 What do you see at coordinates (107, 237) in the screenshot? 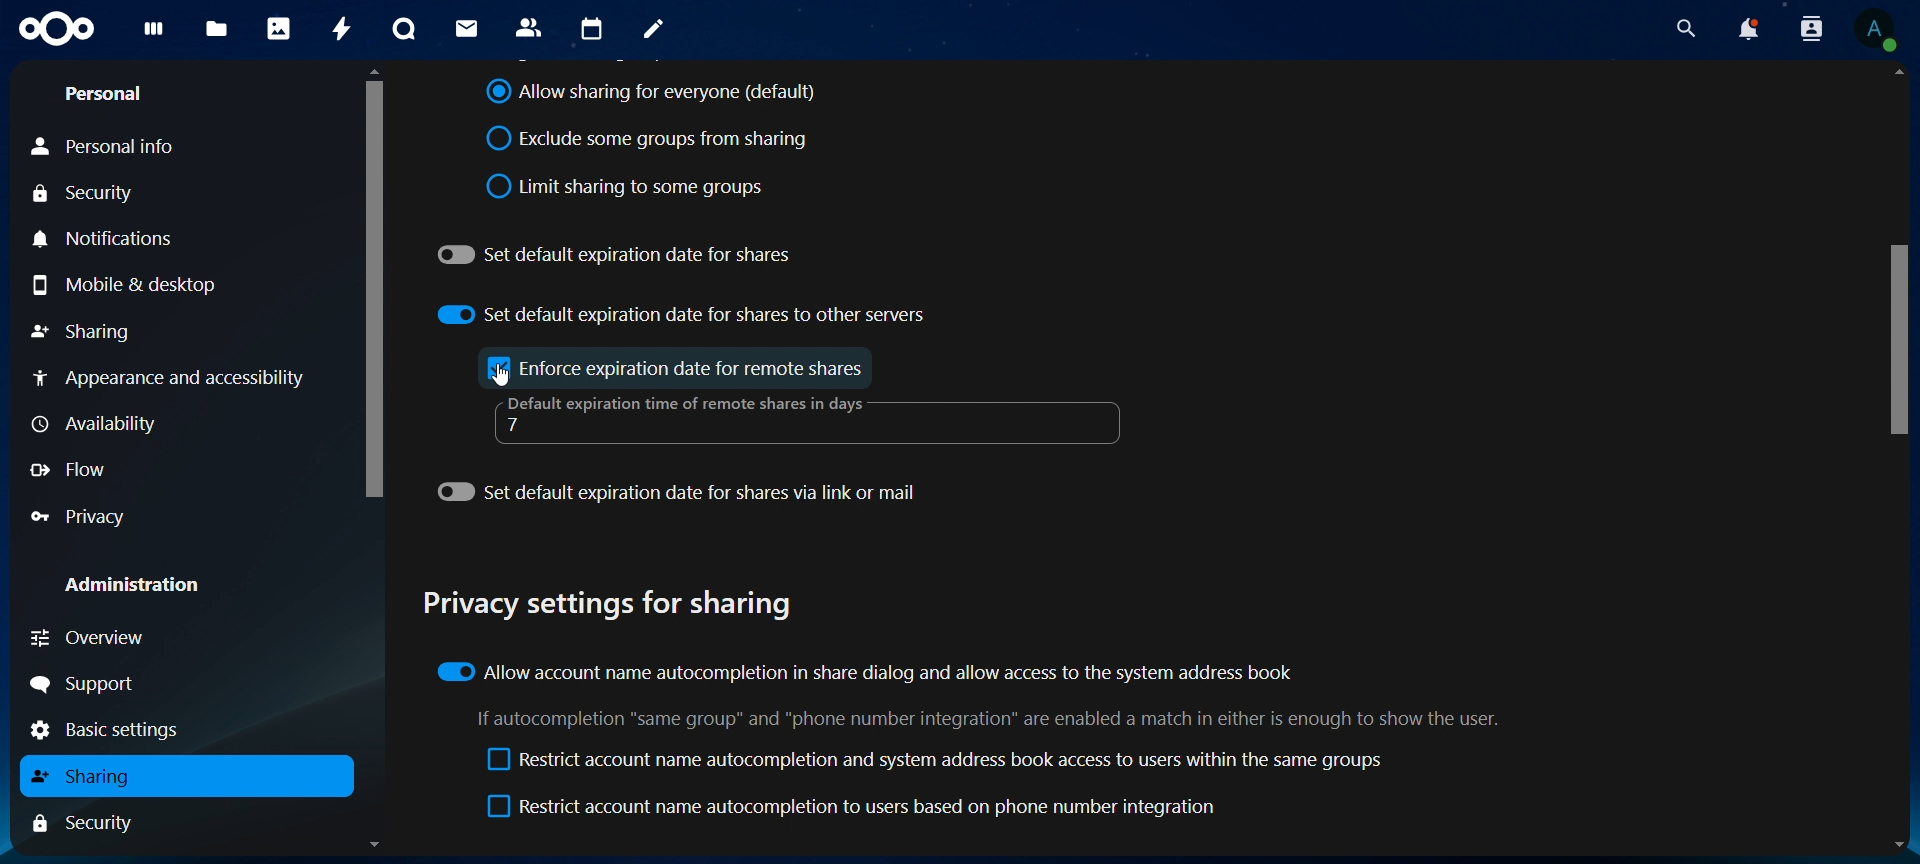
I see `notiifications` at bounding box center [107, 237].